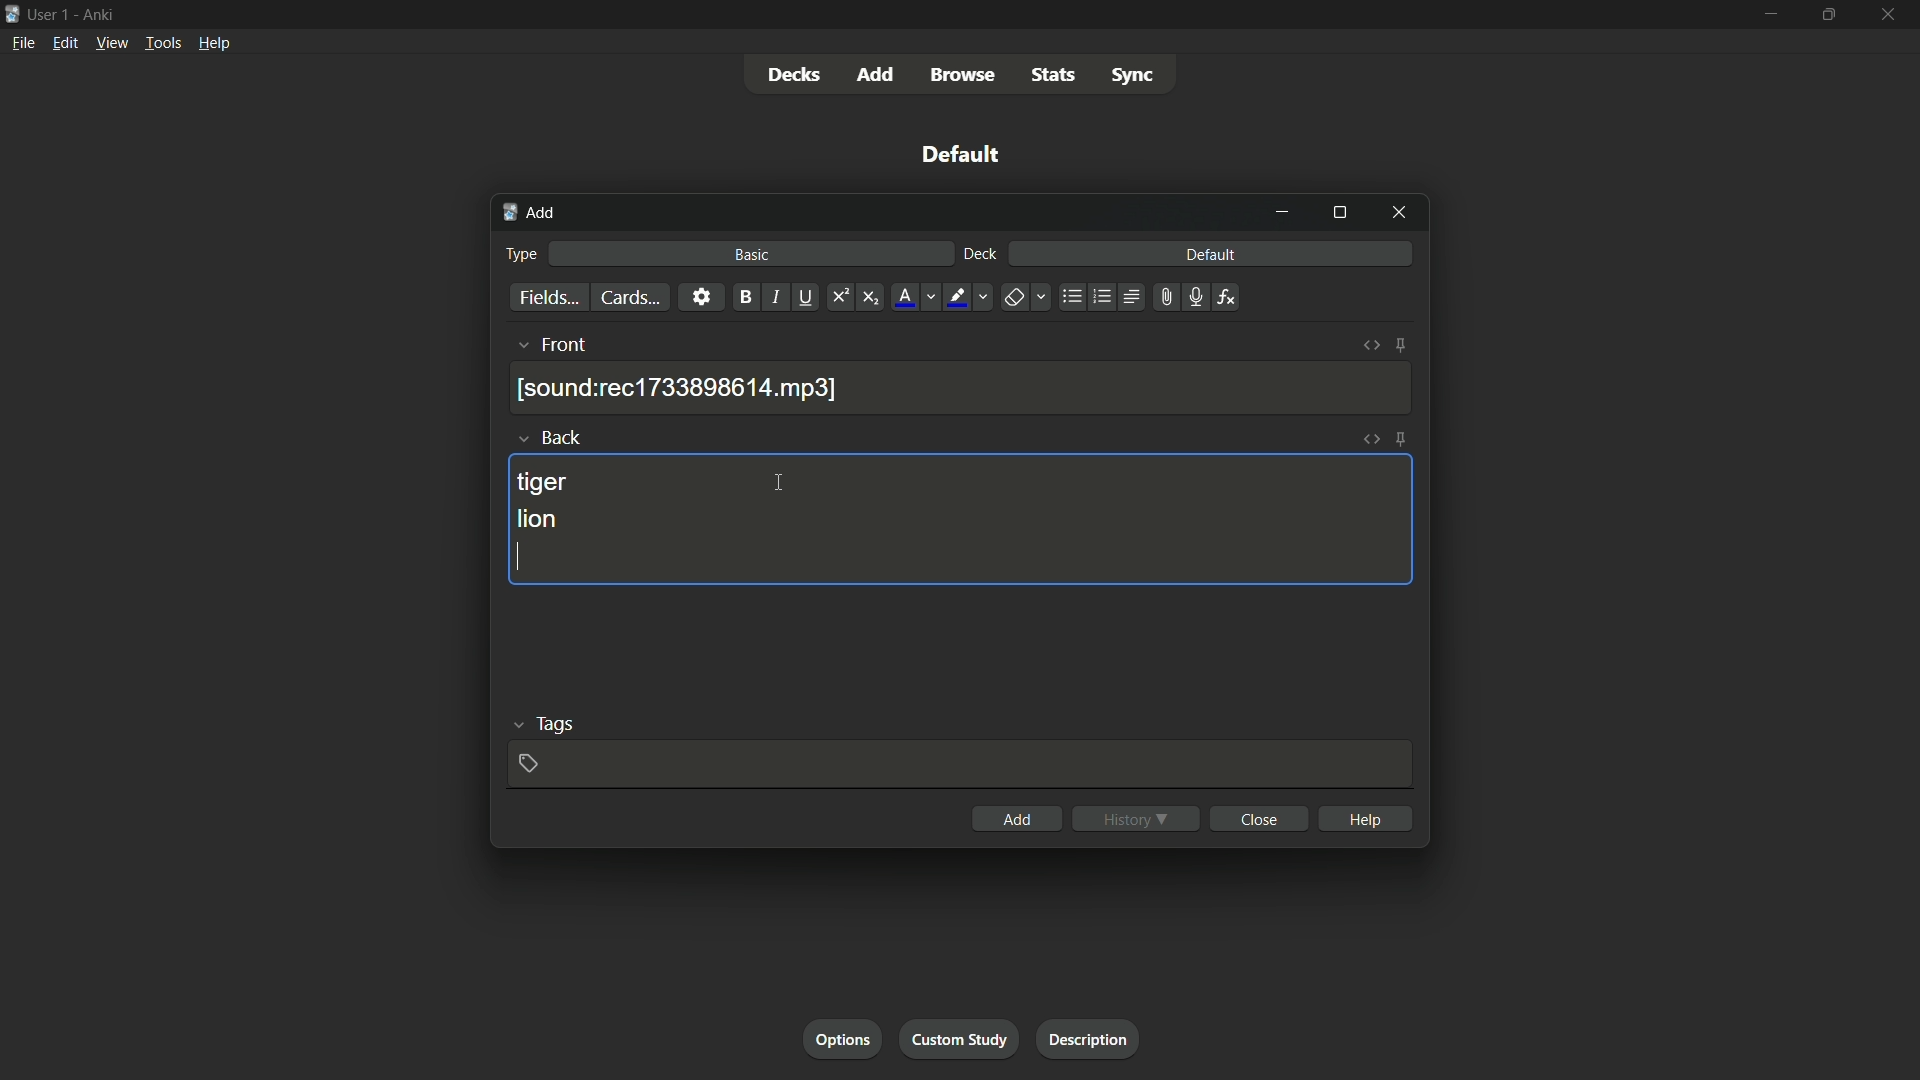 The image size is (1920, 1080). I want to click on settings, so click(700, 297).